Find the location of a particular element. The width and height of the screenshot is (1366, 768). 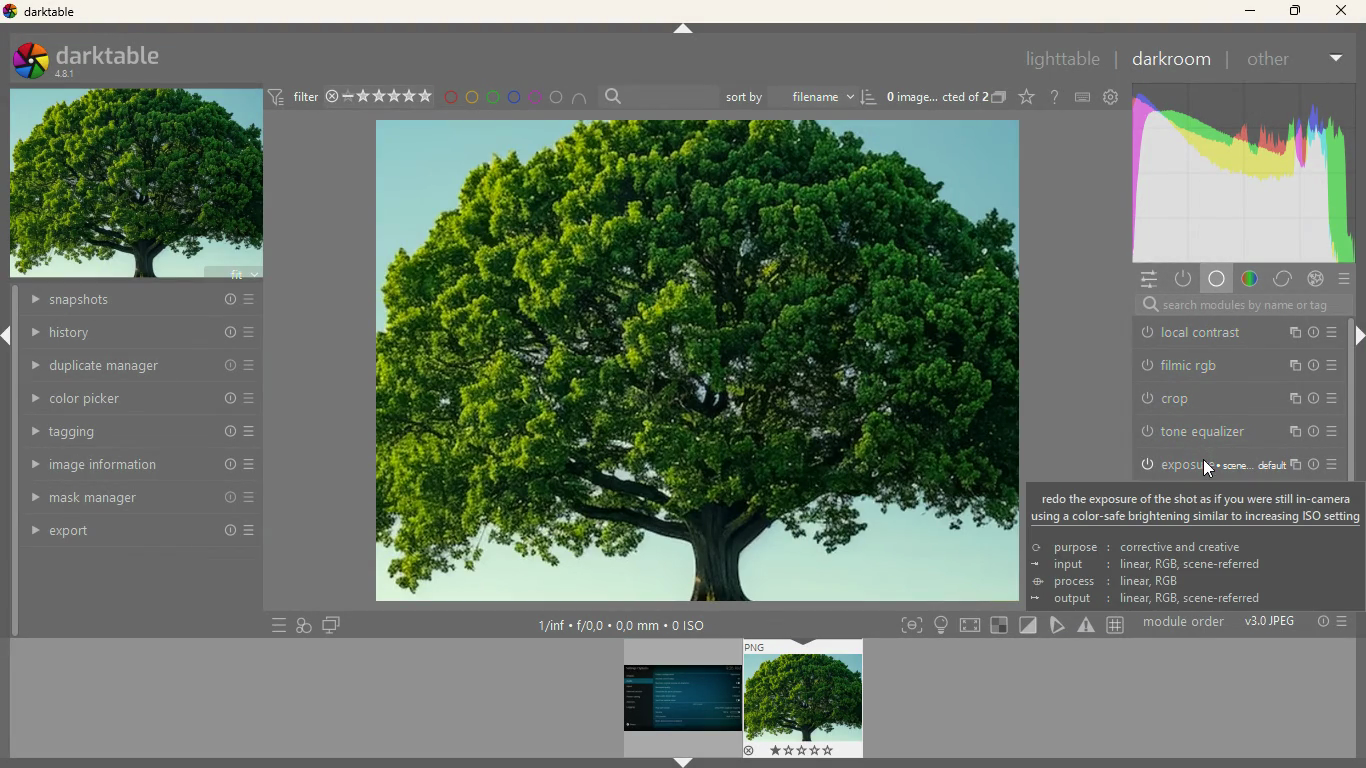

more is located at coordinates (273, 624).